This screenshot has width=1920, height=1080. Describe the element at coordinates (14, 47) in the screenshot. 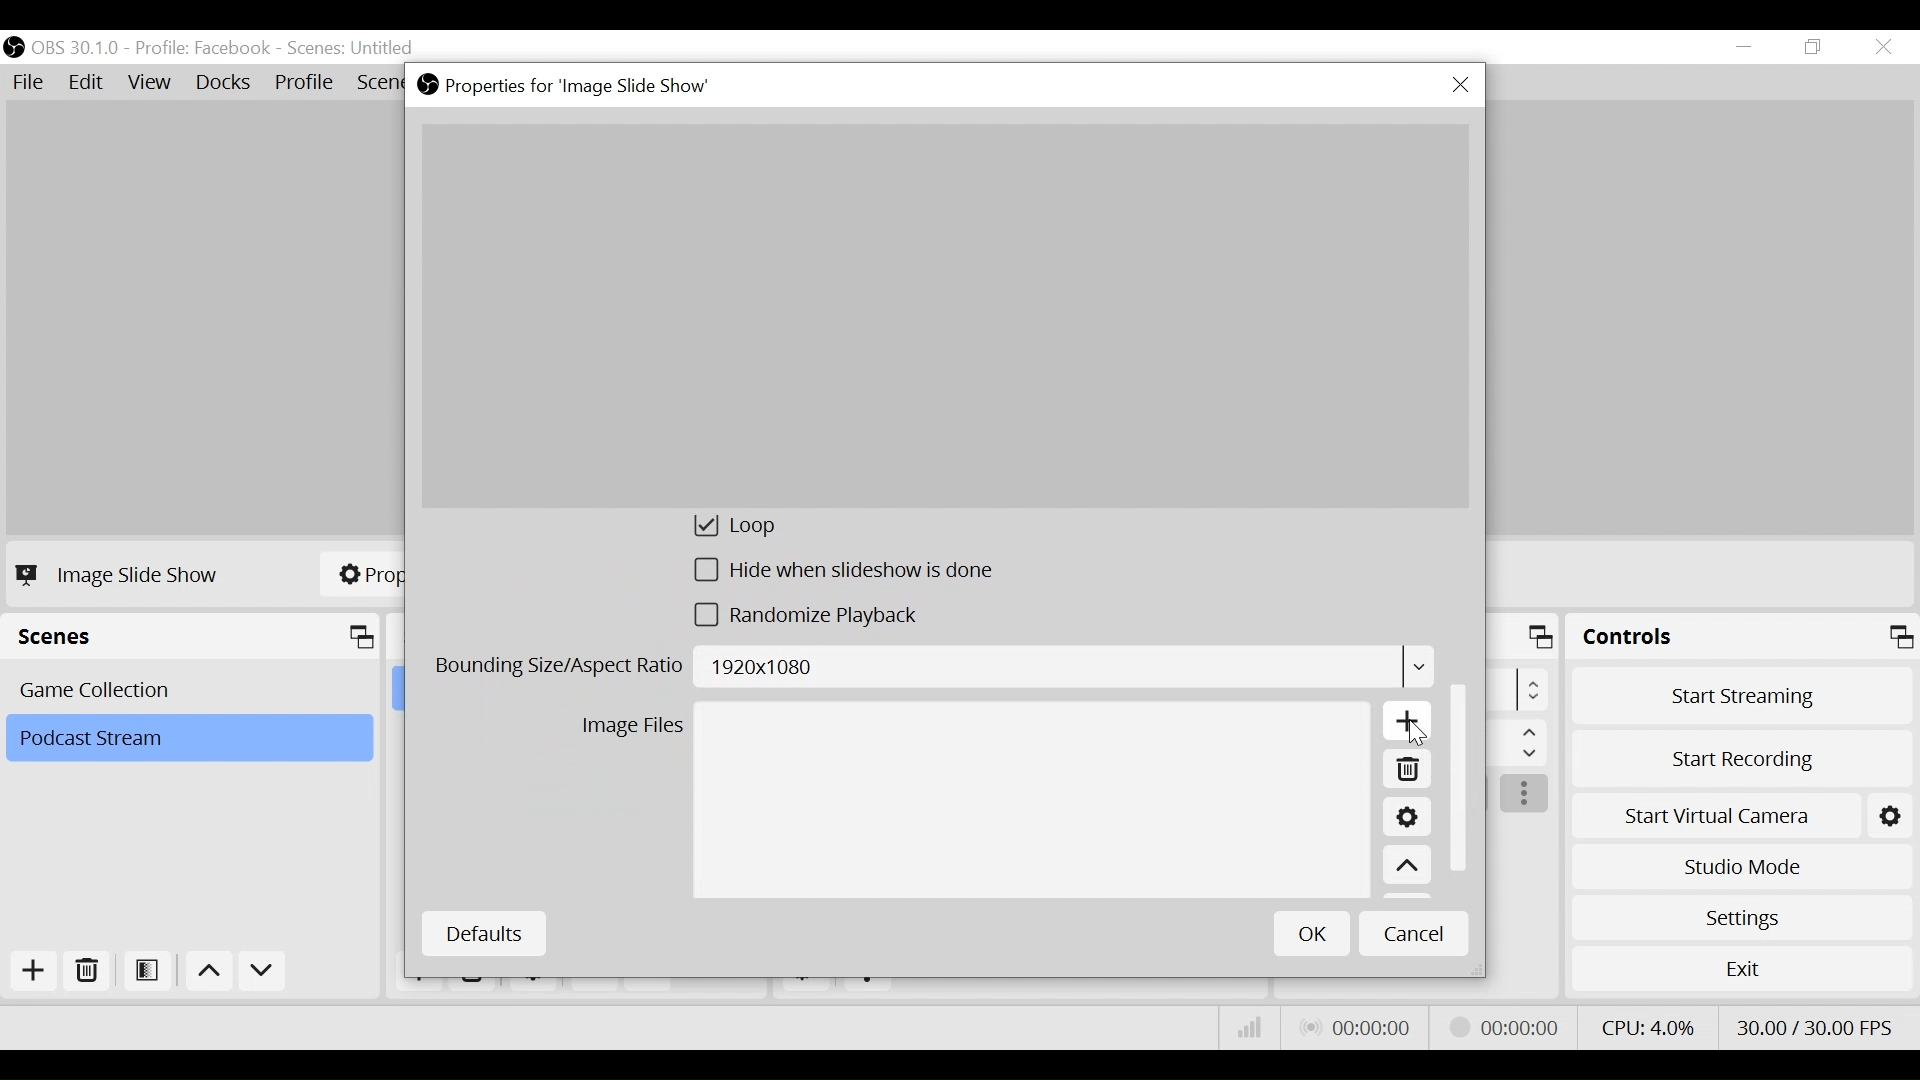

I see `OBS Desktop Icon` at that location.